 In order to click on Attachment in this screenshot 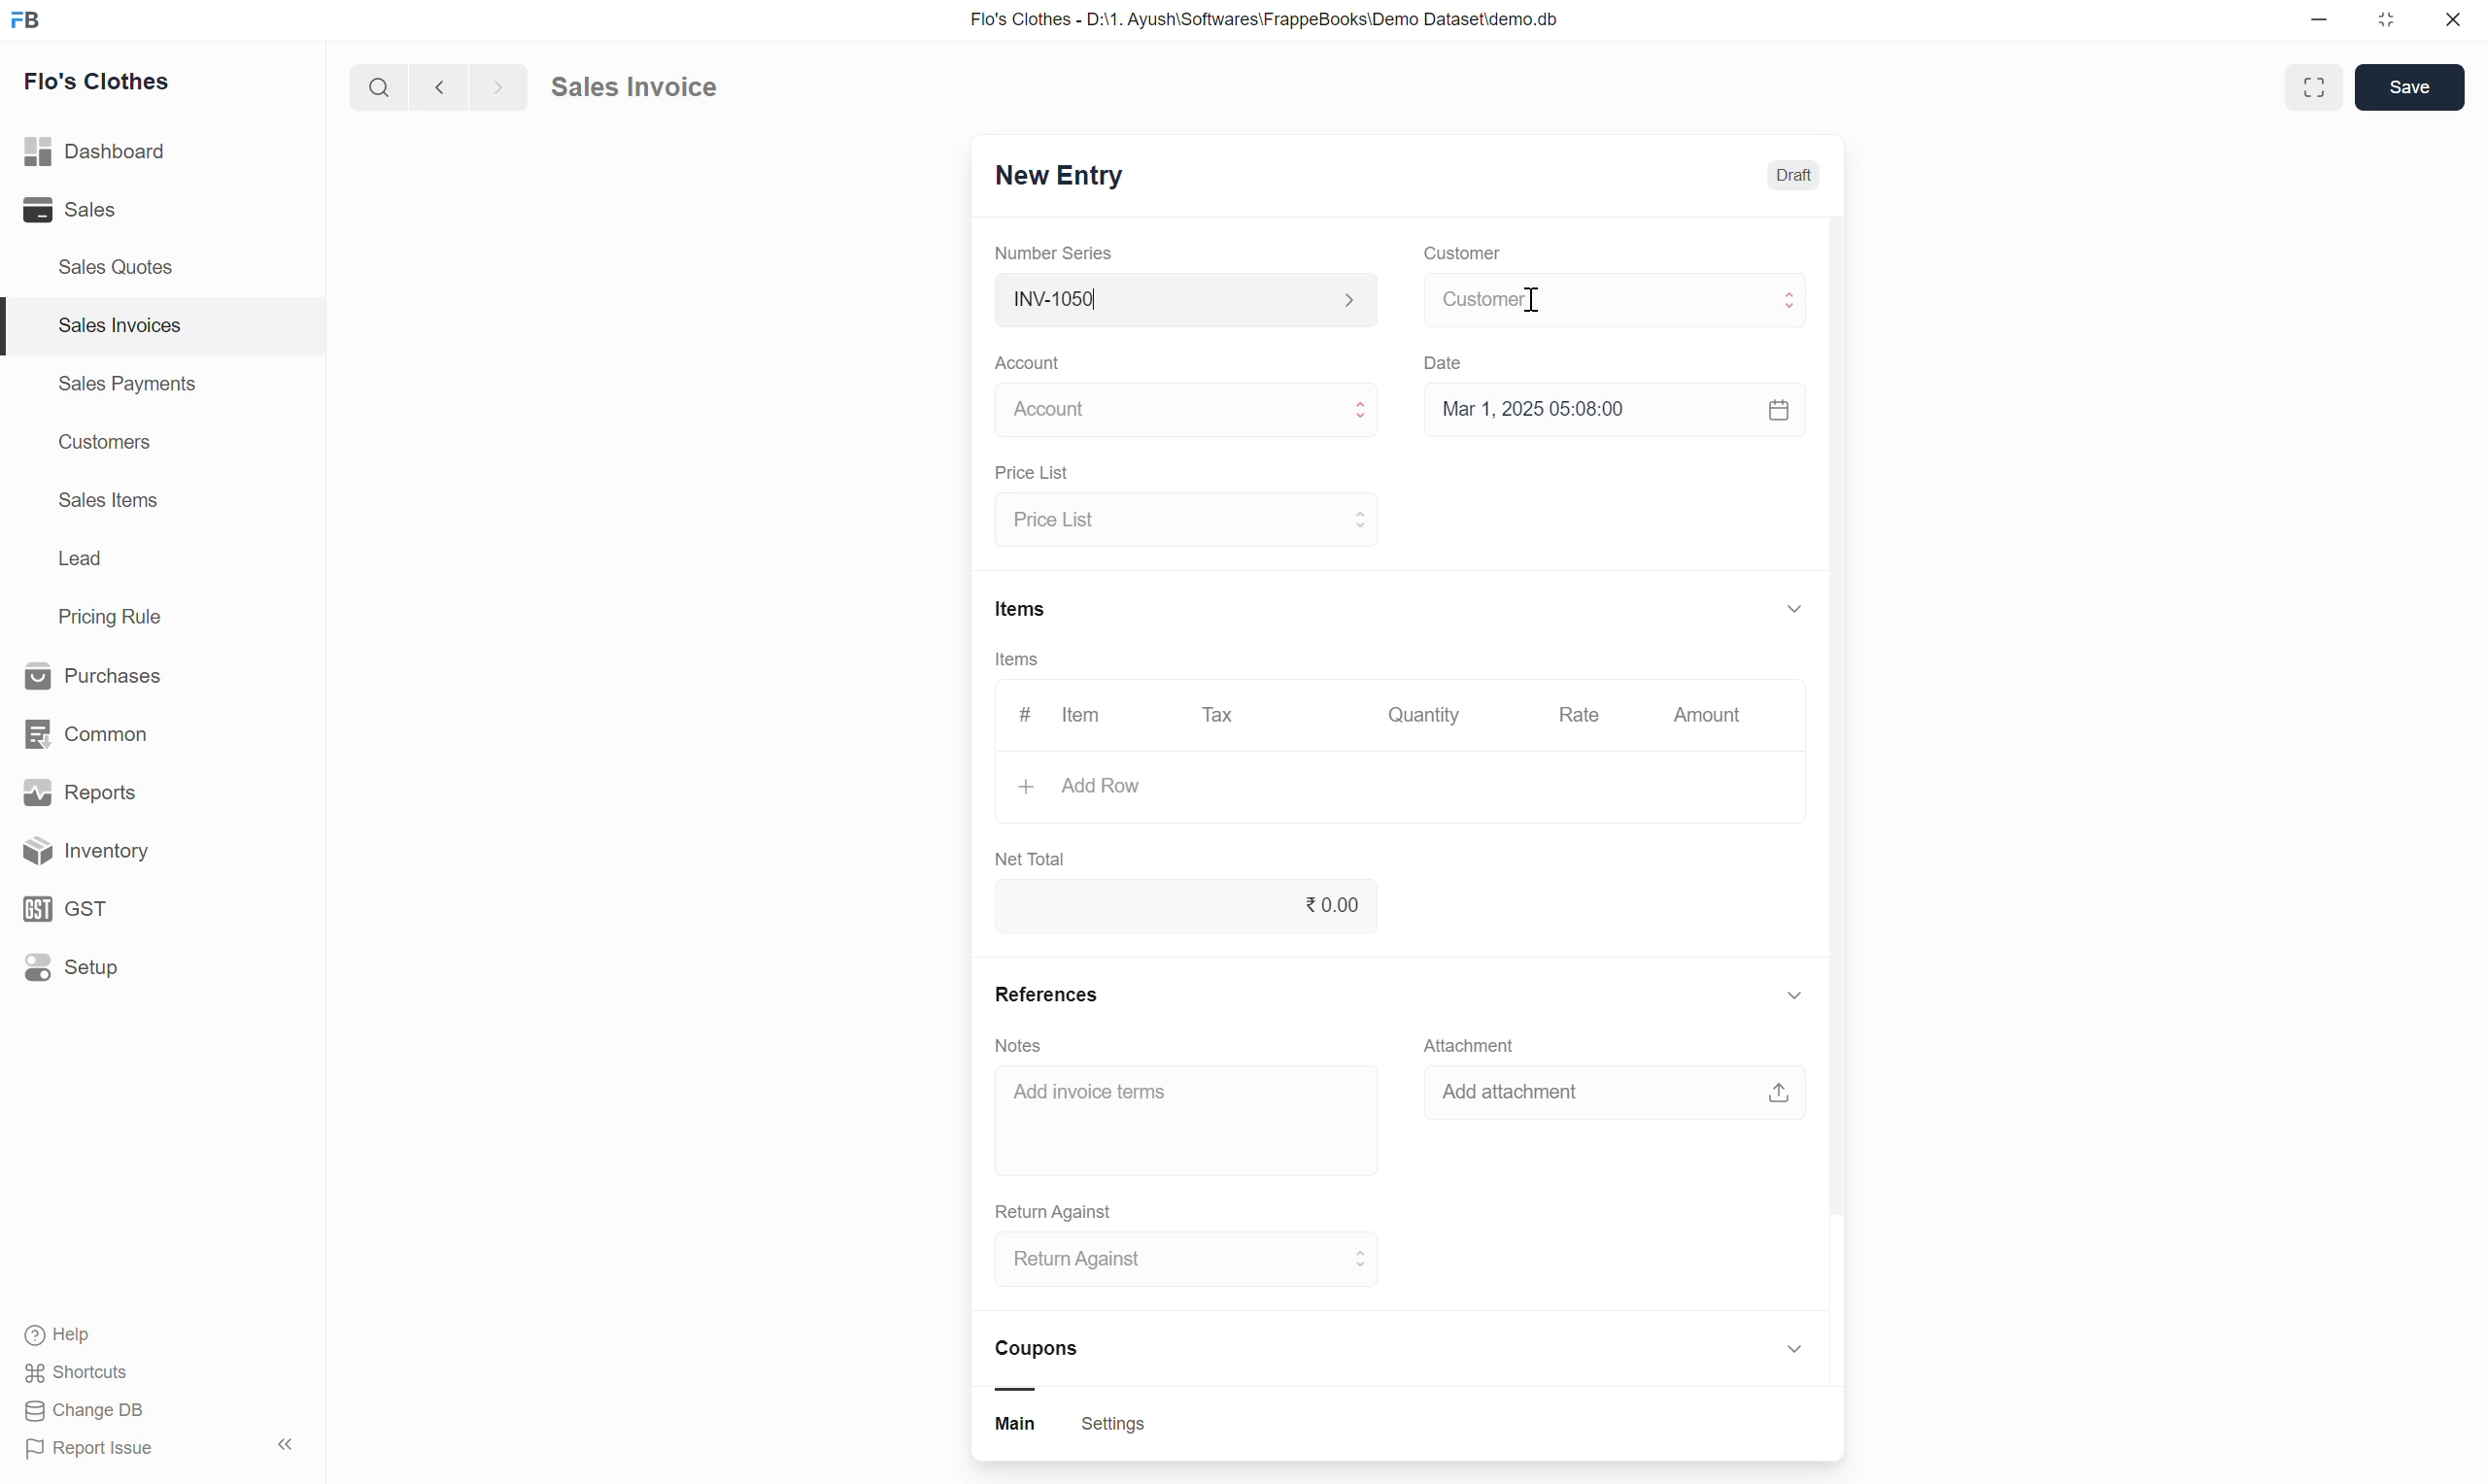, I will do `click(1476, 1045)`.